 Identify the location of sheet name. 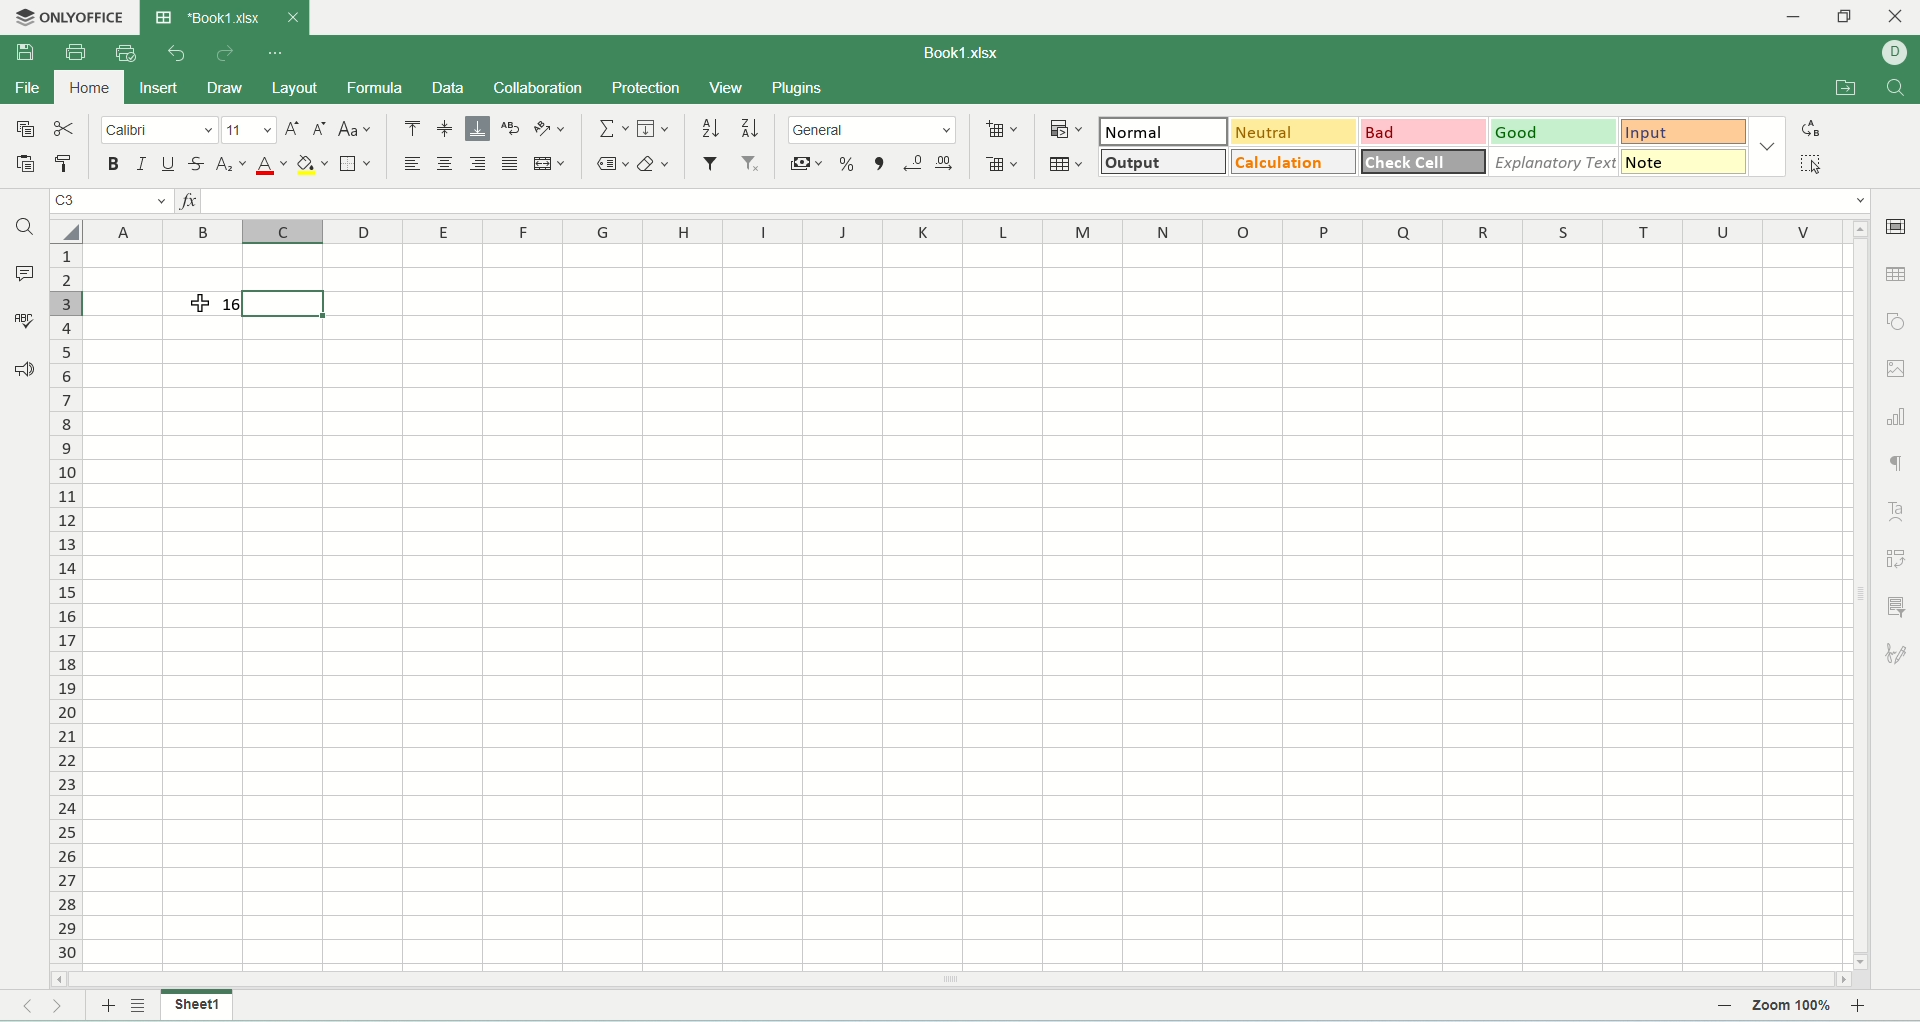
(197, 1005).